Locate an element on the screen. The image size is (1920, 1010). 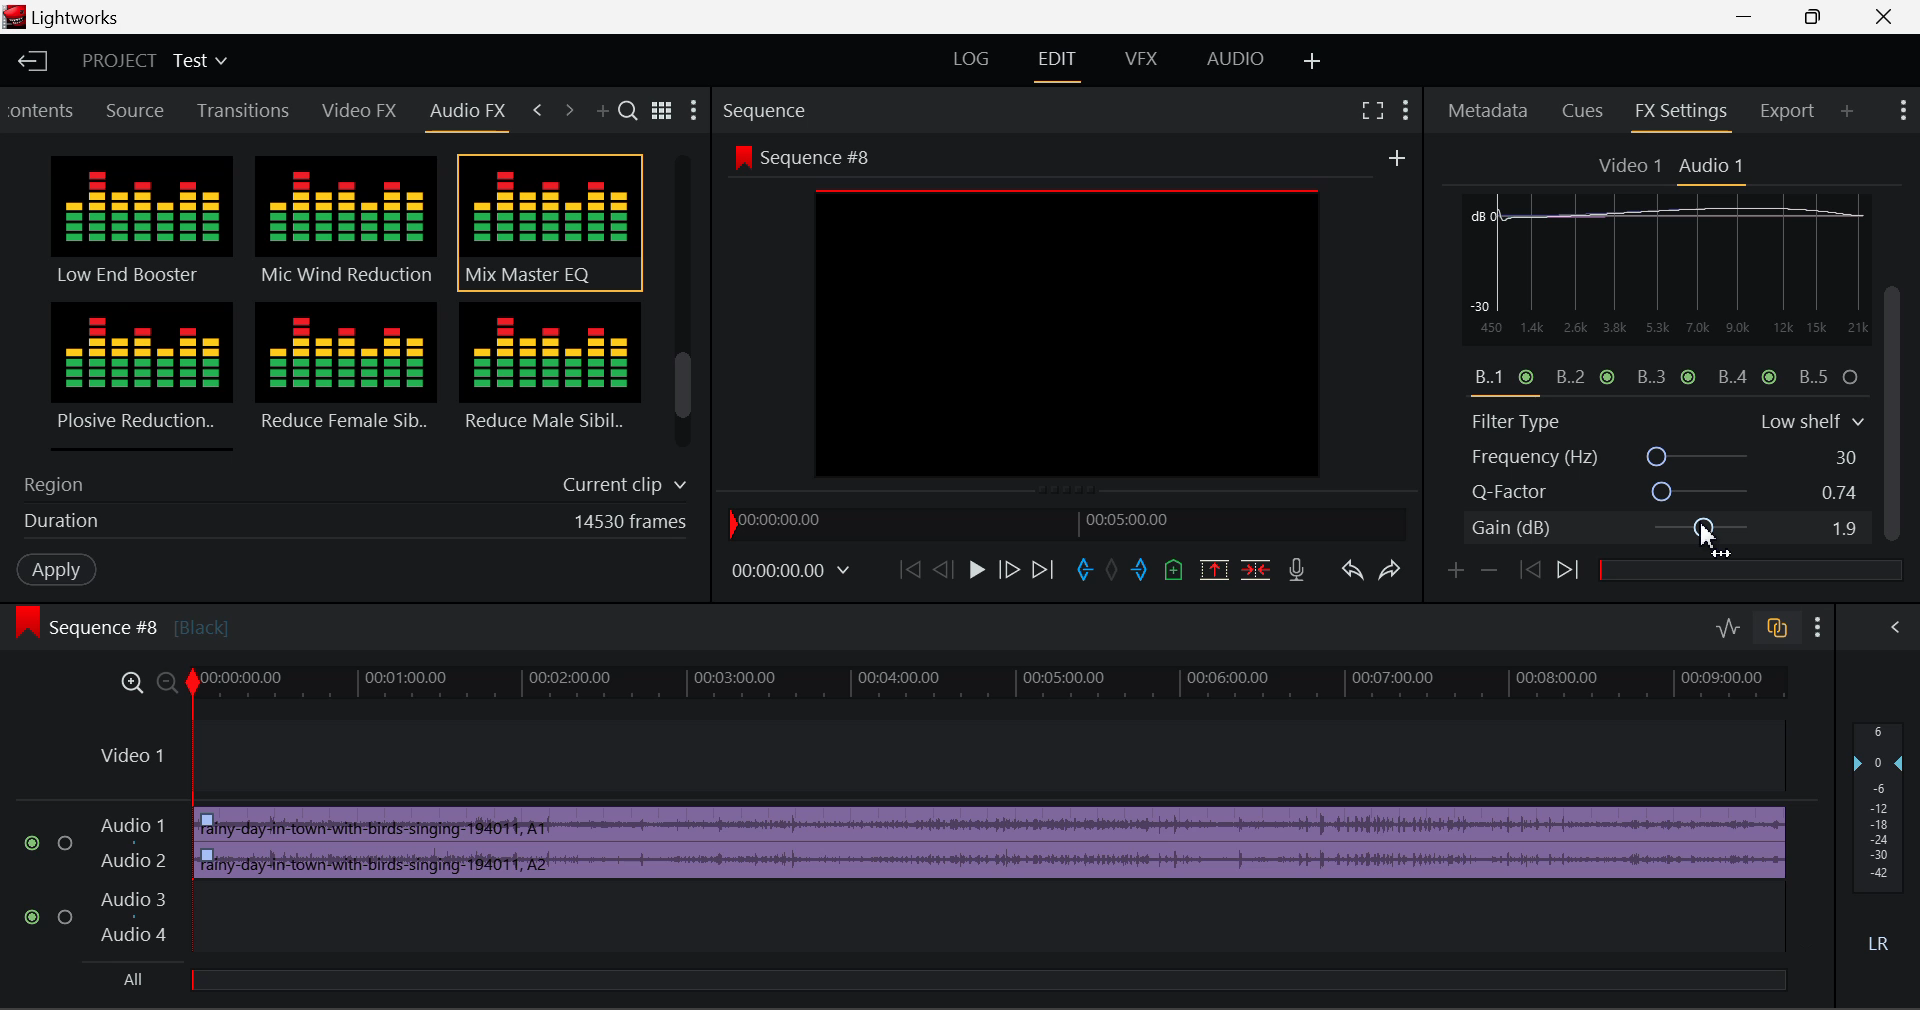
Transitions is located at coordinates (244, 110).